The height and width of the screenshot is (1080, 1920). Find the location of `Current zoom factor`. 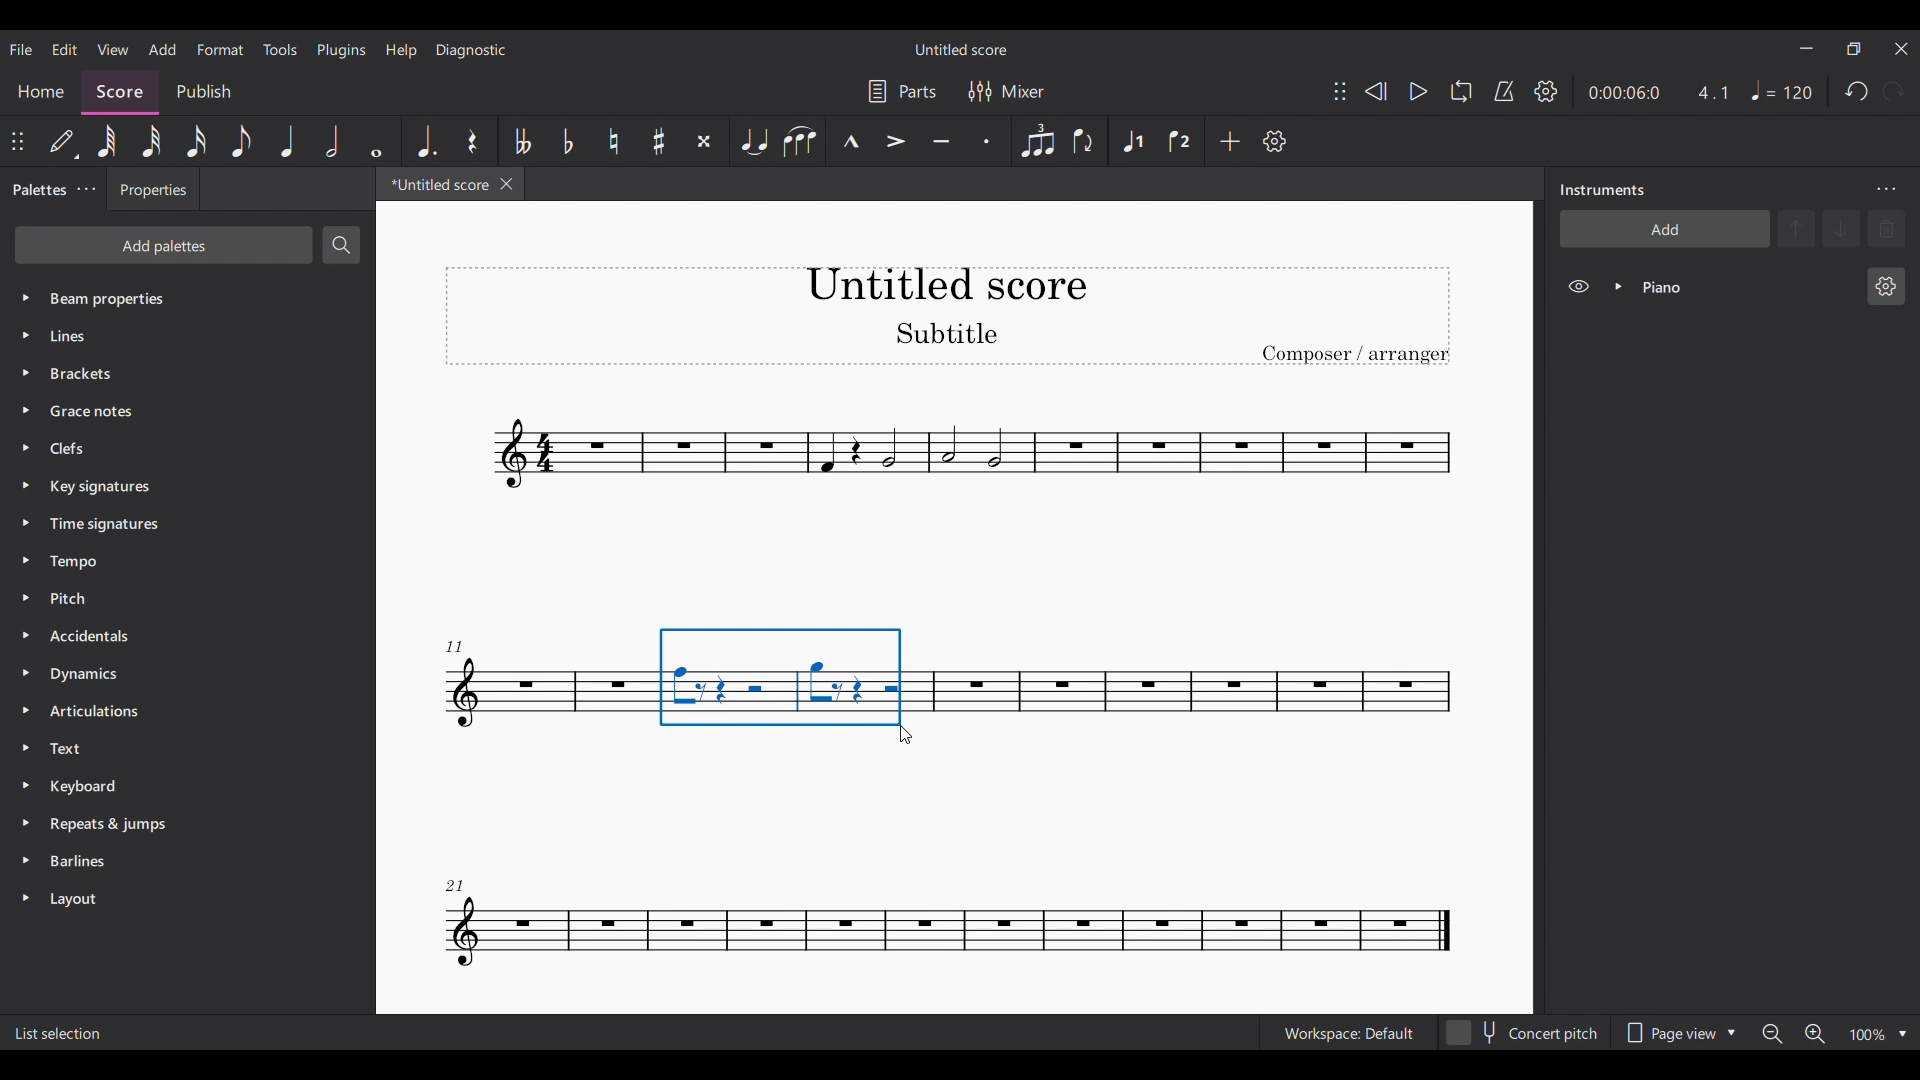

Current zoom factor is located at coordinates (1868, 1034).